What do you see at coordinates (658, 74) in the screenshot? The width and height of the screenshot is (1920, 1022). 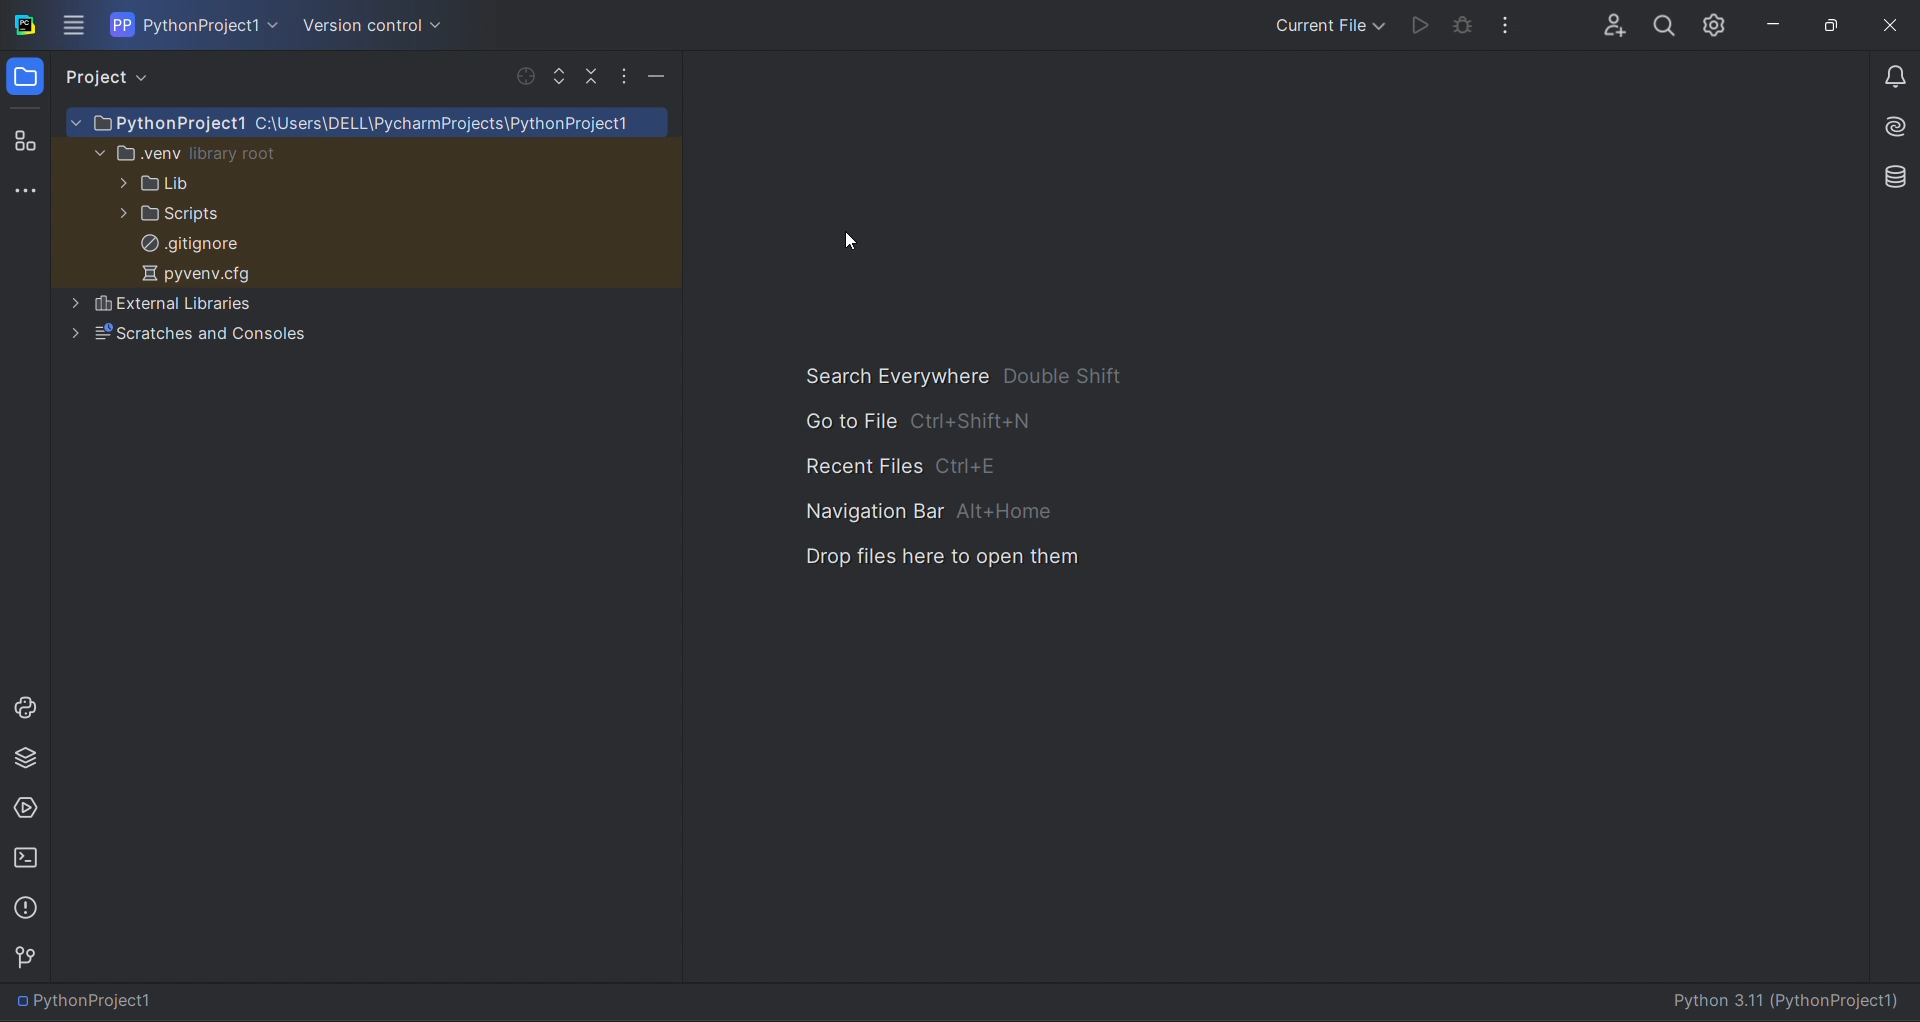 I see `minimize` at bounding box center [658, 74].